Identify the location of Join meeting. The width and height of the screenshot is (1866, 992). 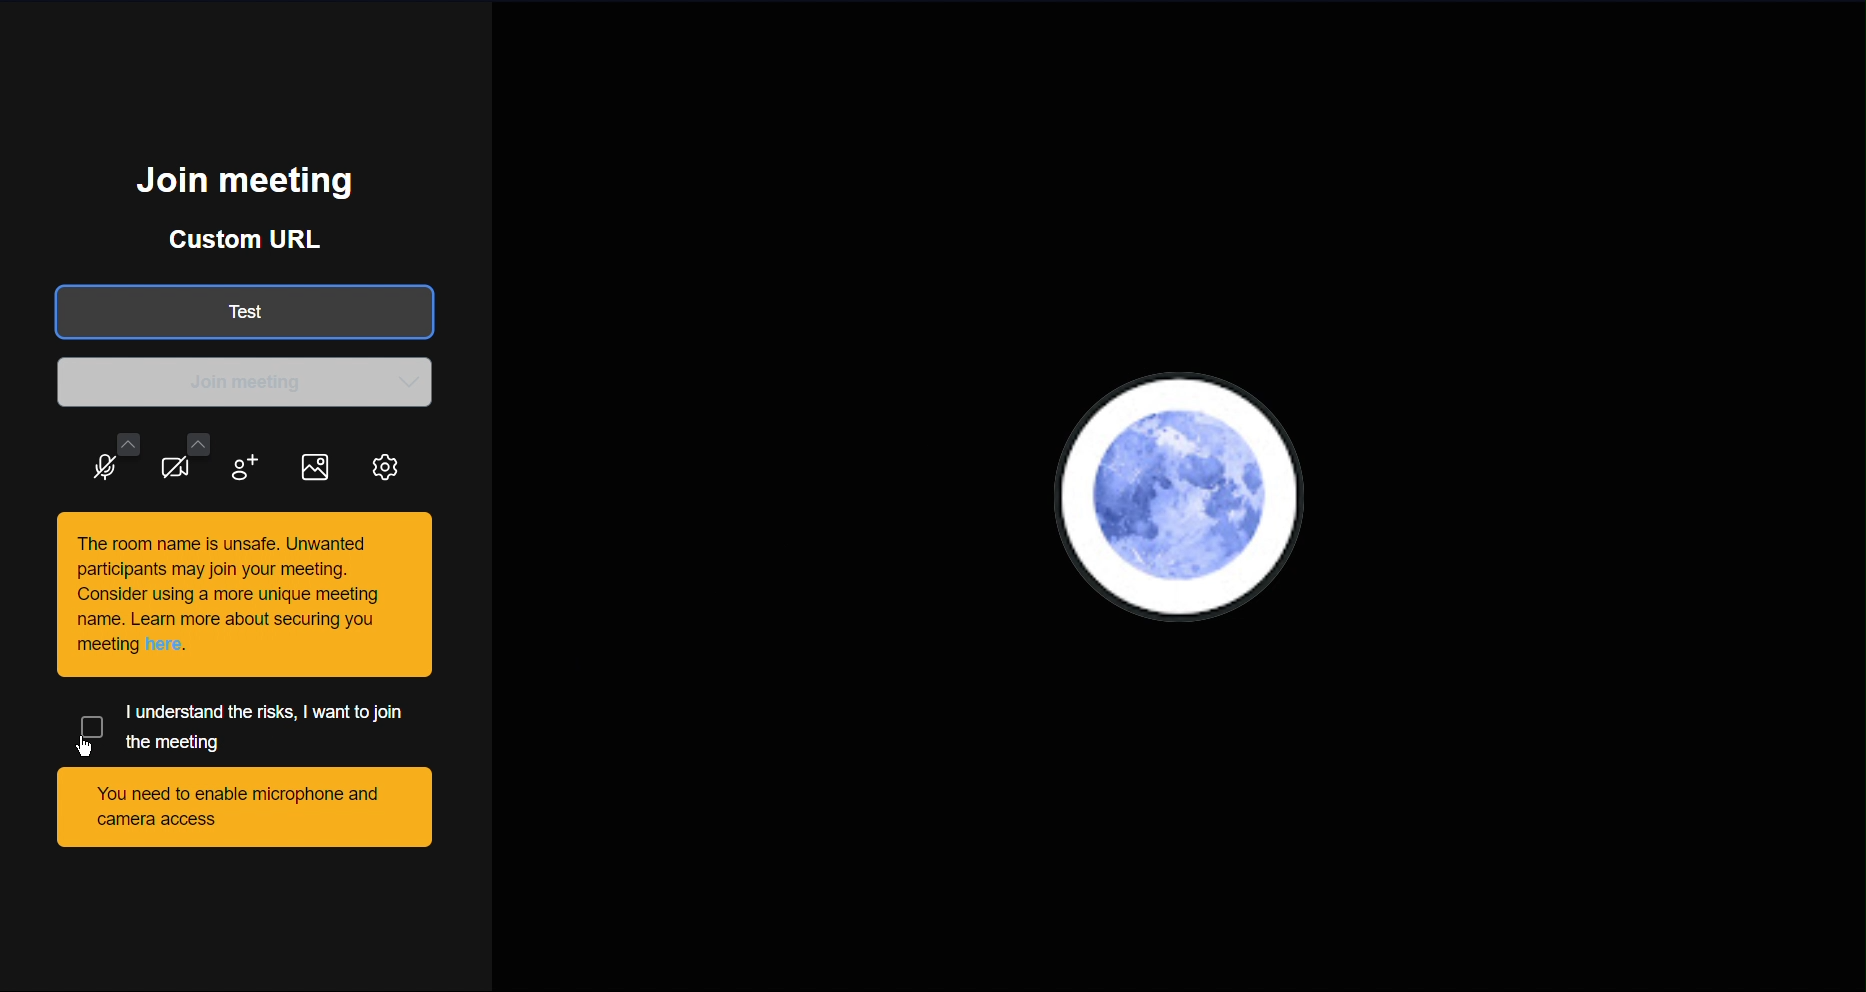
(248, 382).